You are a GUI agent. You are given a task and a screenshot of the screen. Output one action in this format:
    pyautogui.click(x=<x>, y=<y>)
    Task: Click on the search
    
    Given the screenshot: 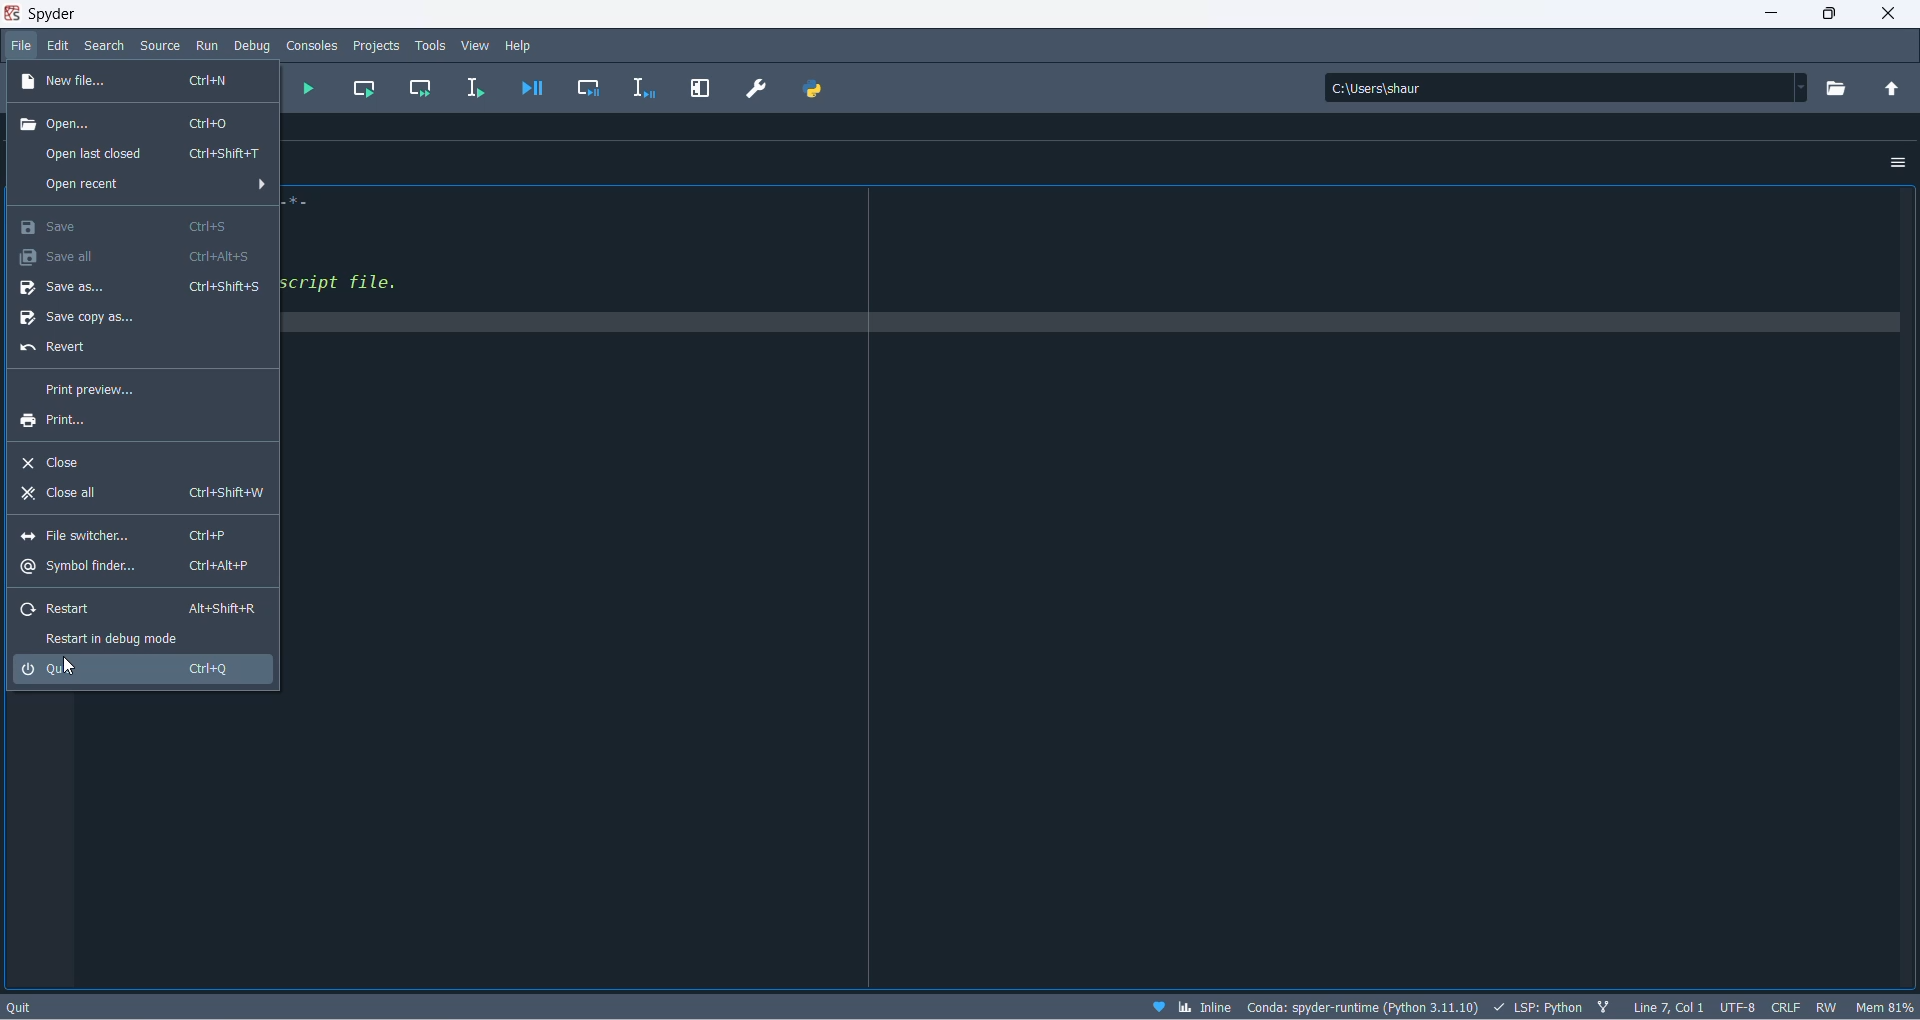 What is the action you would take?
    pyautogui.click(x=104, y=50)
    